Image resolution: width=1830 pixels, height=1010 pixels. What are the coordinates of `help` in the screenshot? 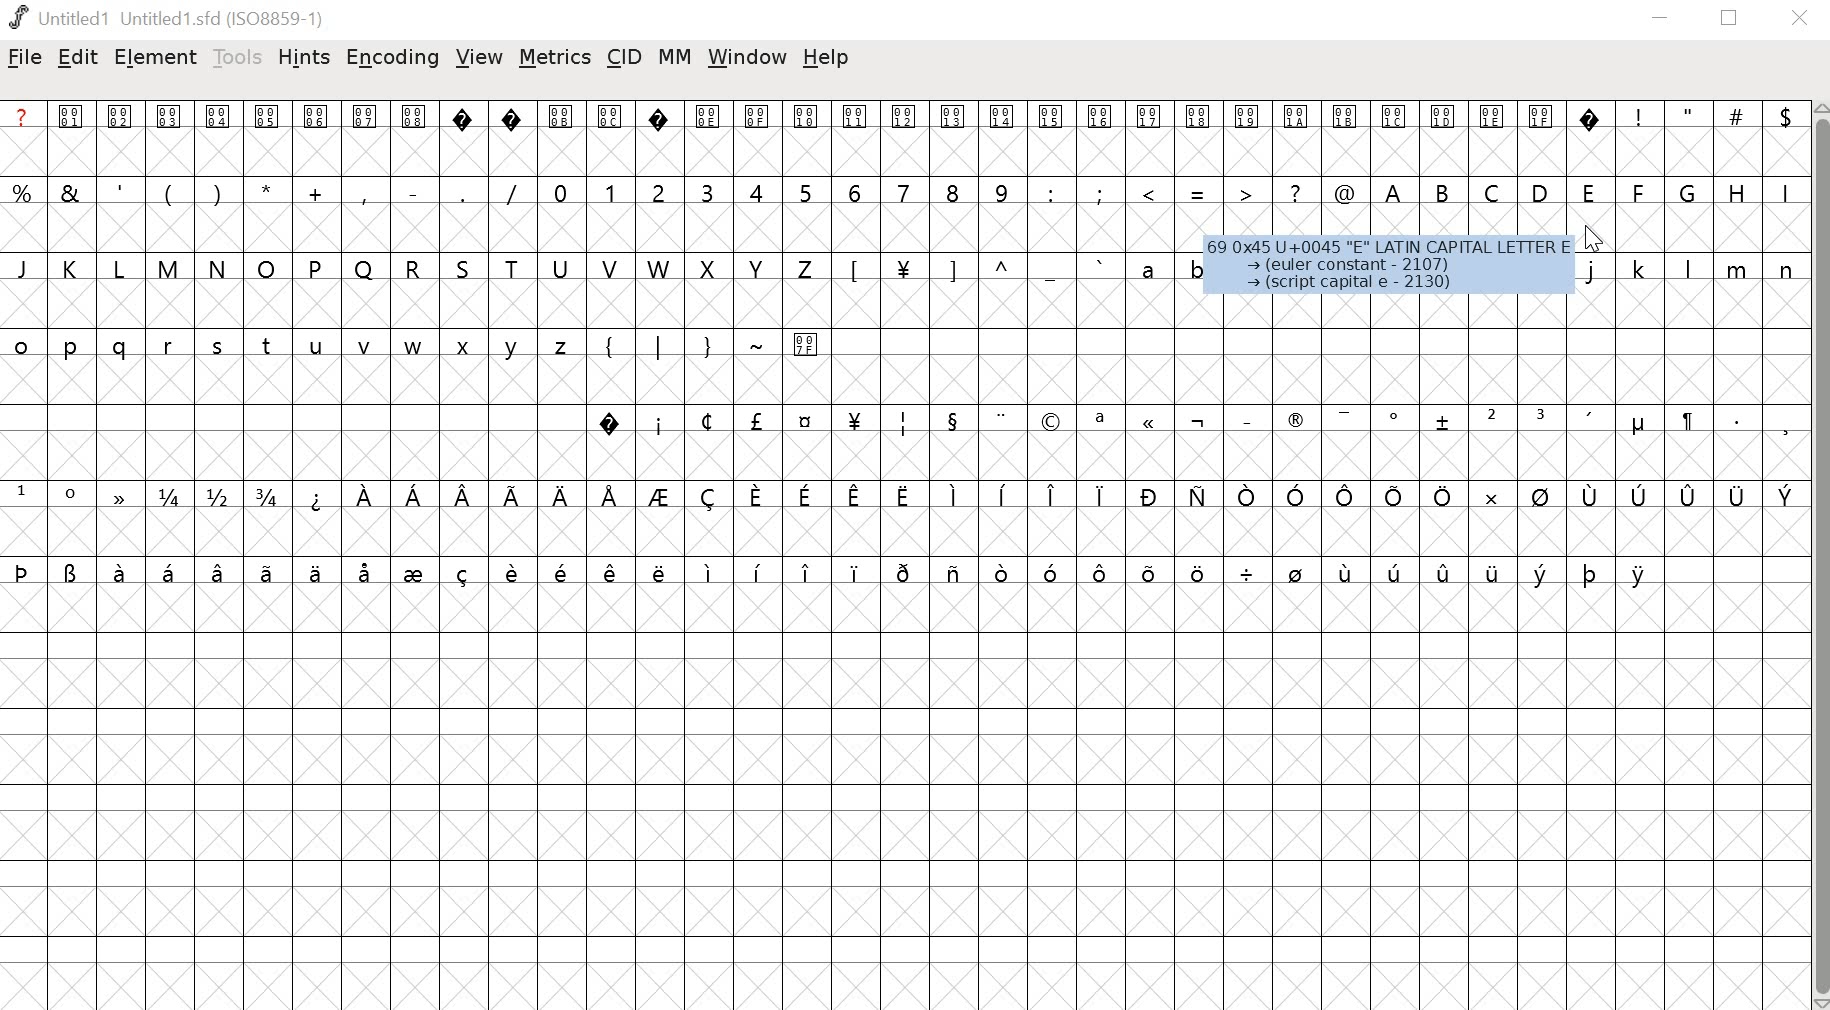 It's located at (826, 58).